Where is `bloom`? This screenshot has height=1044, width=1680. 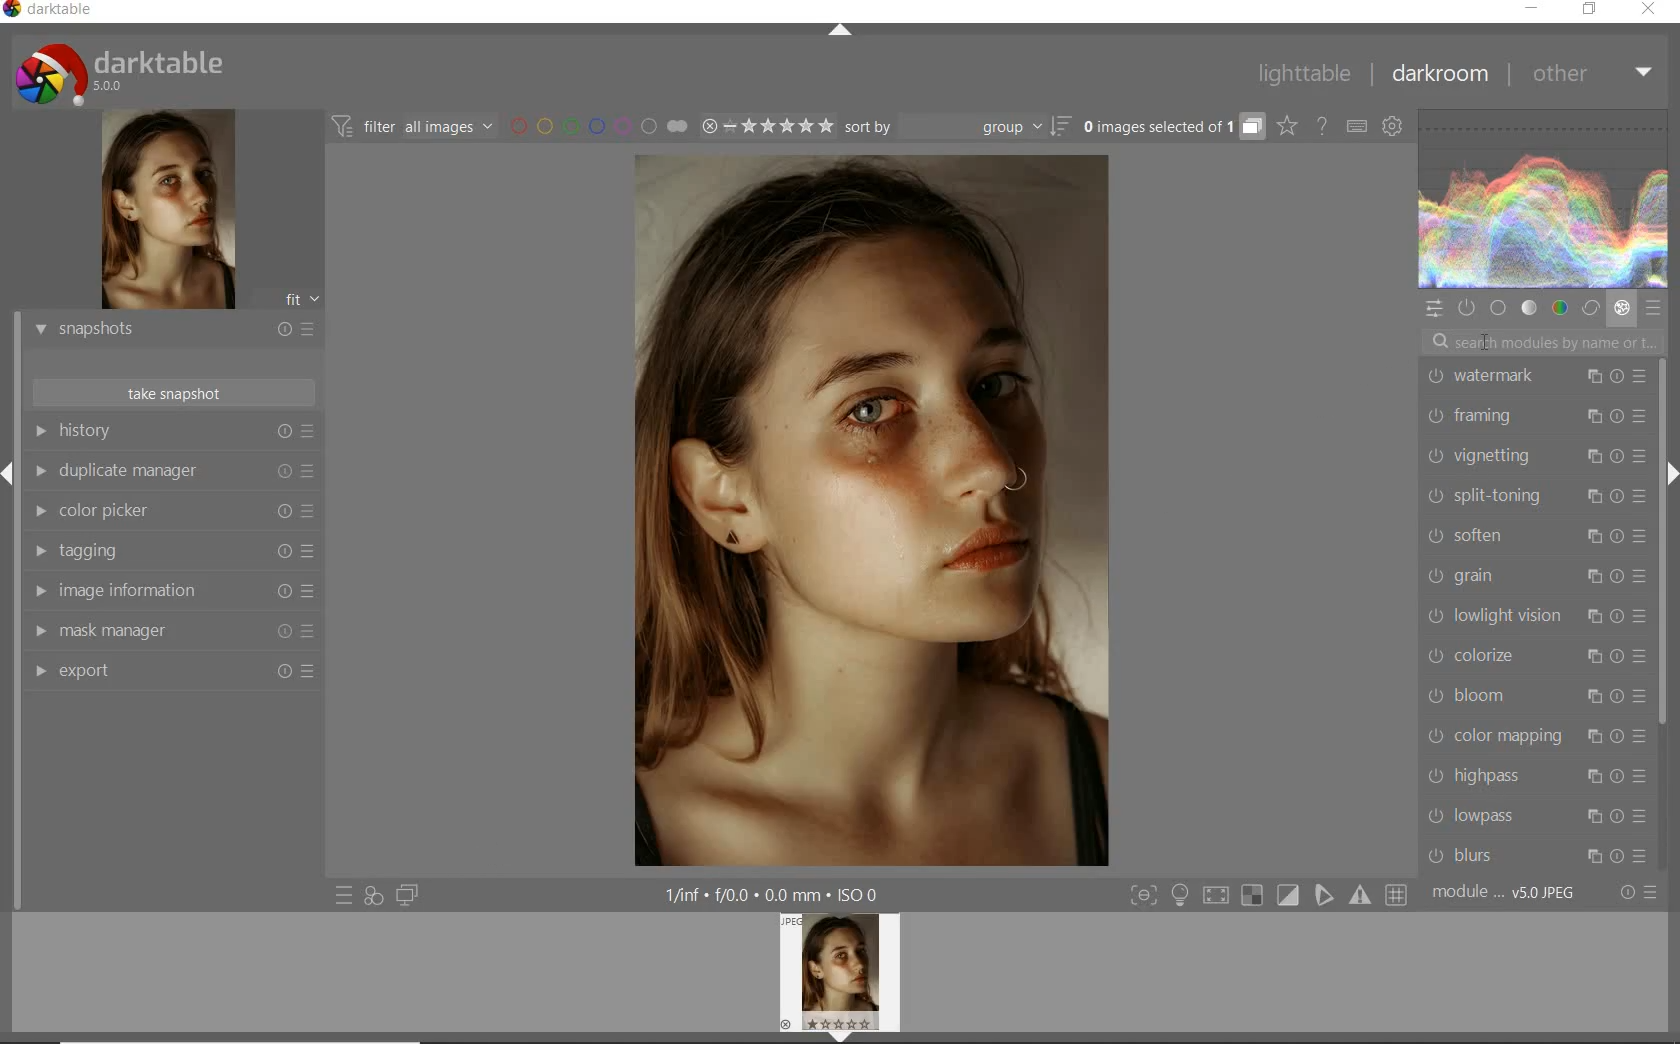
bloom is located at coordinates (1533, 695).